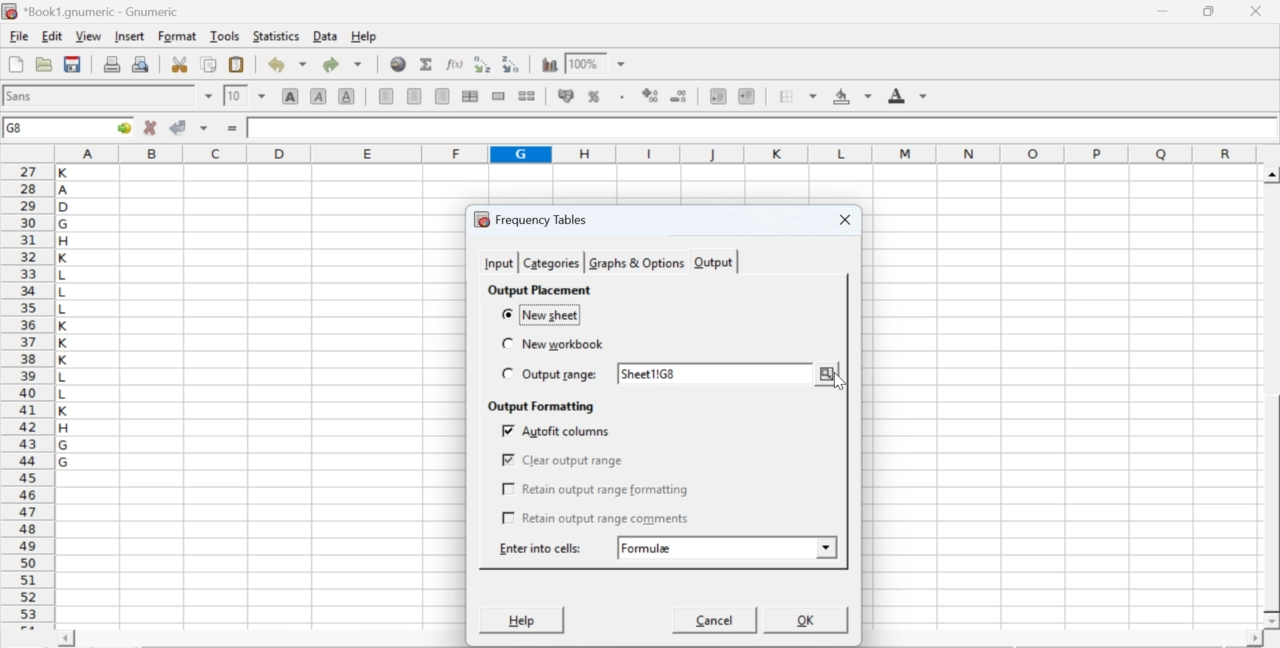  Describe the element at coordinates (327, 35) in the screenshot. I see `data` at that location.